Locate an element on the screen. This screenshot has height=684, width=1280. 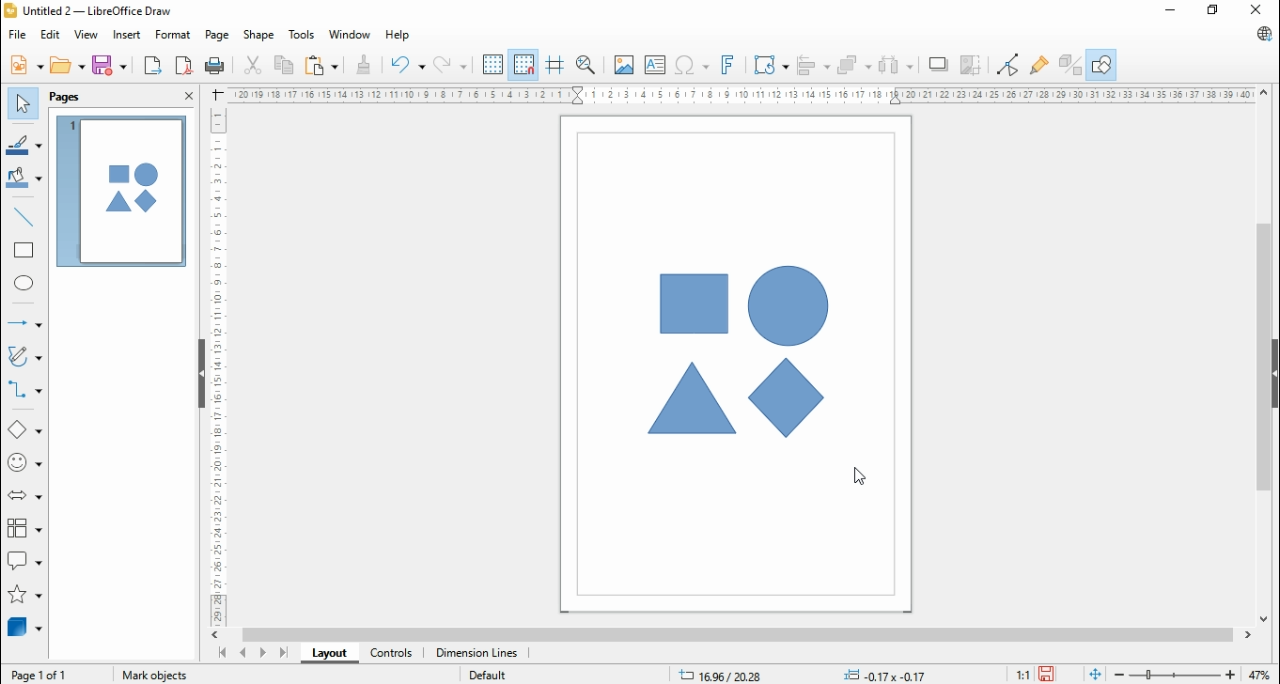
shape 1 is located at coordinates (693, 304).